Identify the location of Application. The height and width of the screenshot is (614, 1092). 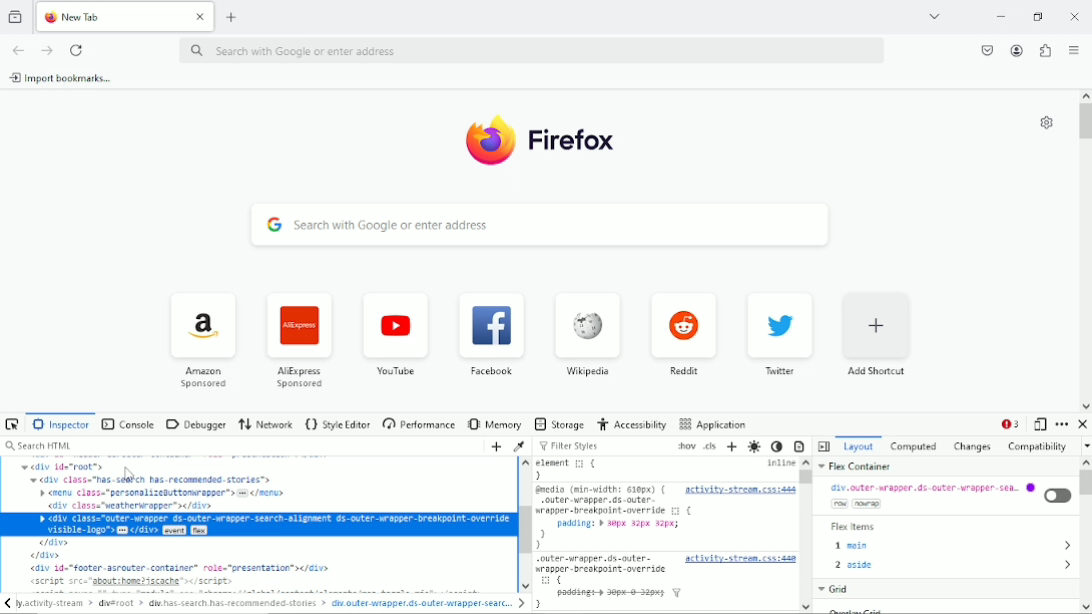
(714, 423).